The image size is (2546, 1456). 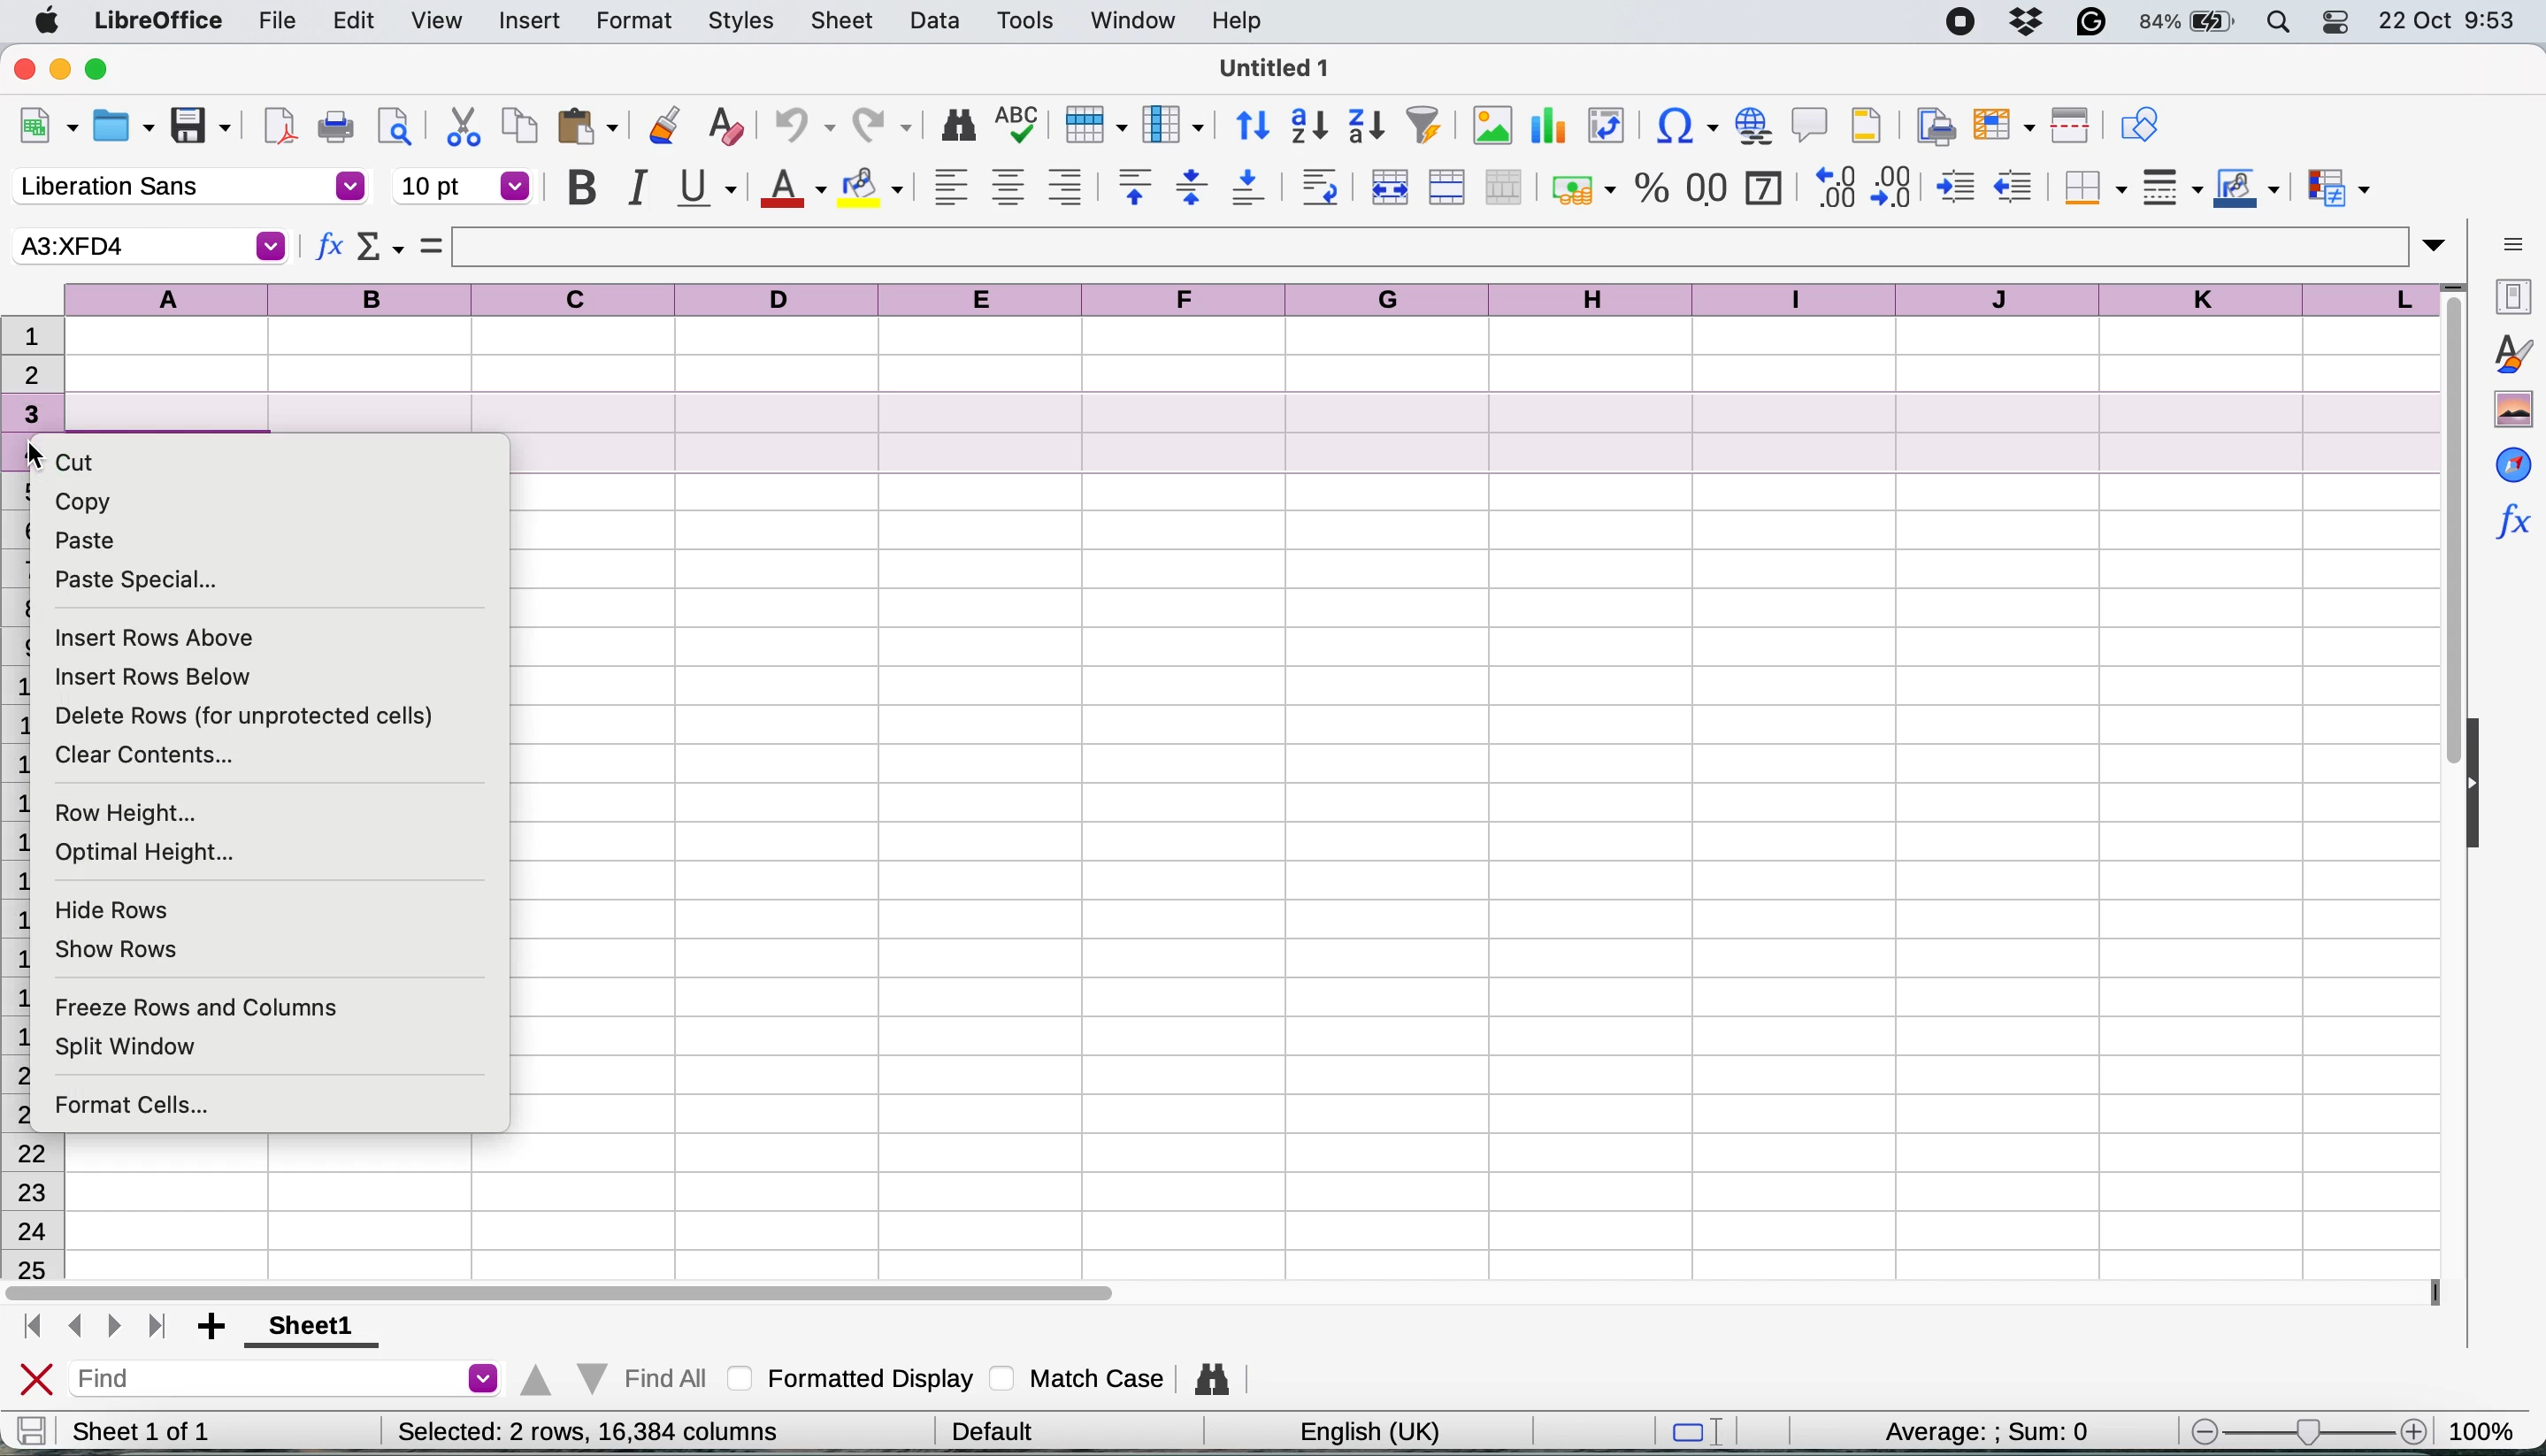 I want to click on copy, so click(x=90, y=502).